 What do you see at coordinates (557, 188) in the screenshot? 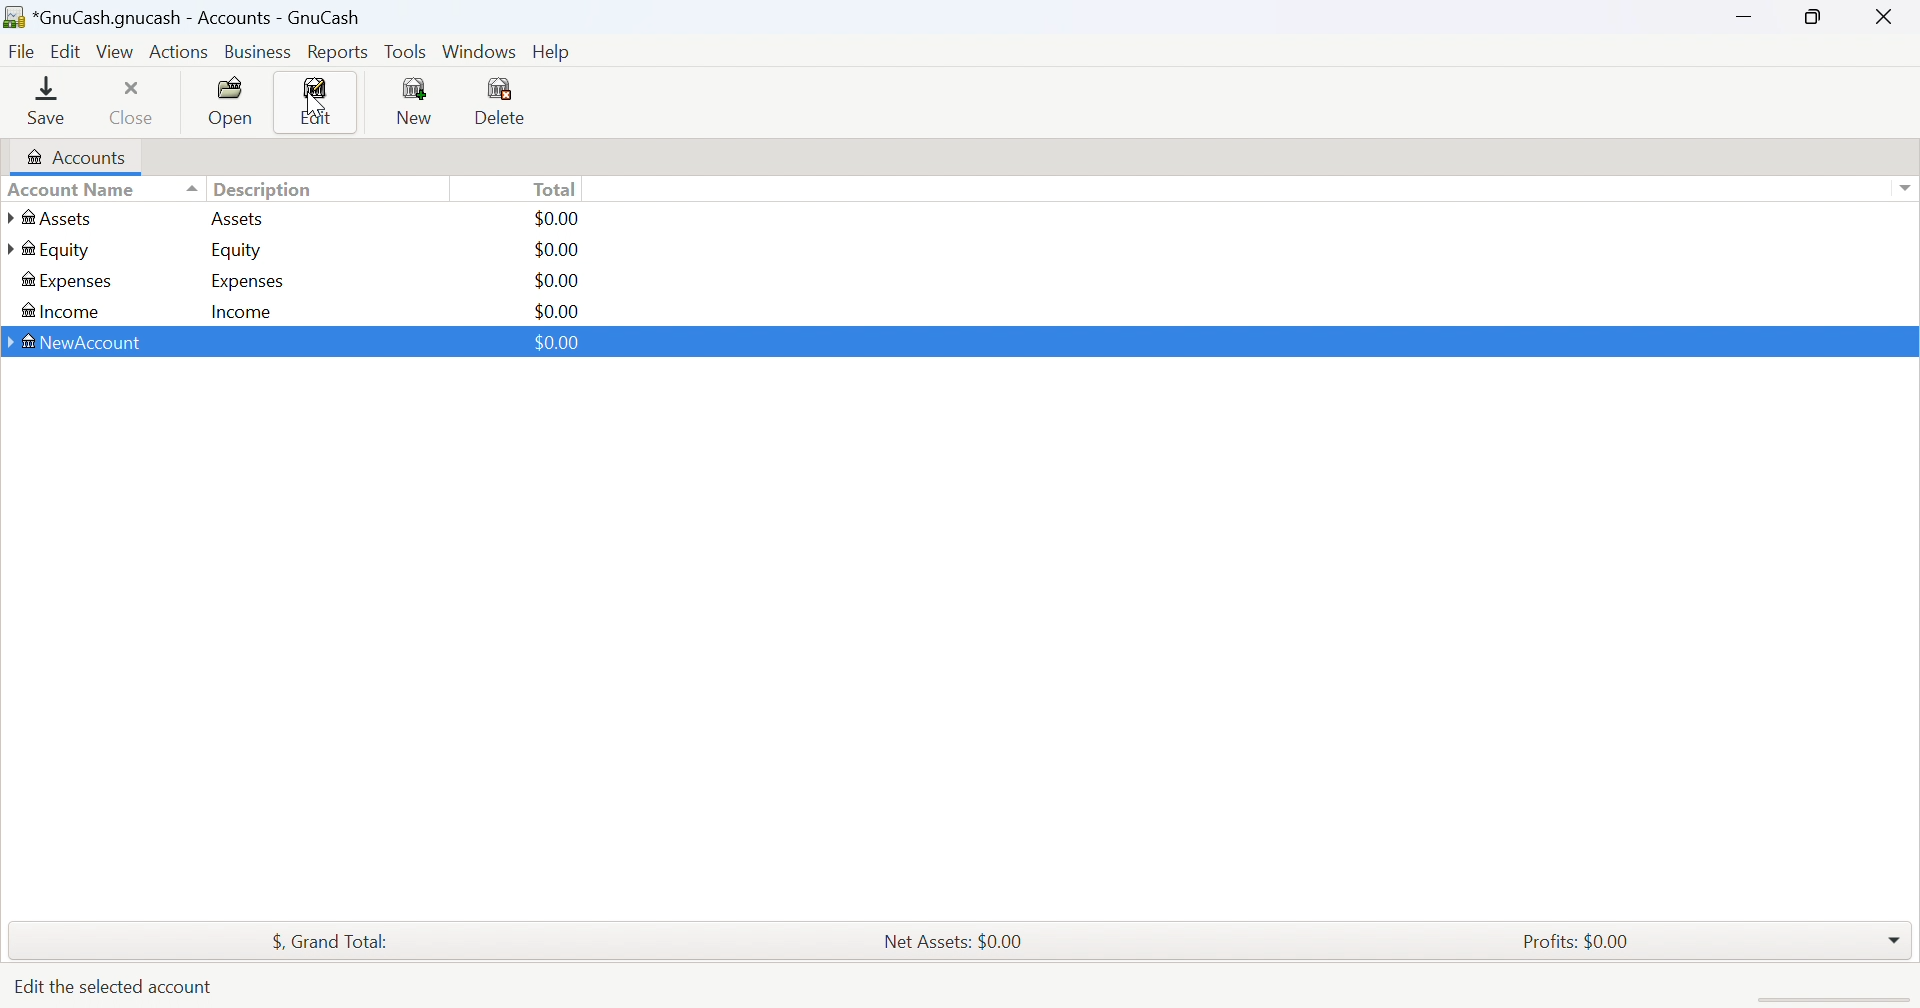
I see `Total` at bounding box center [557, 188].